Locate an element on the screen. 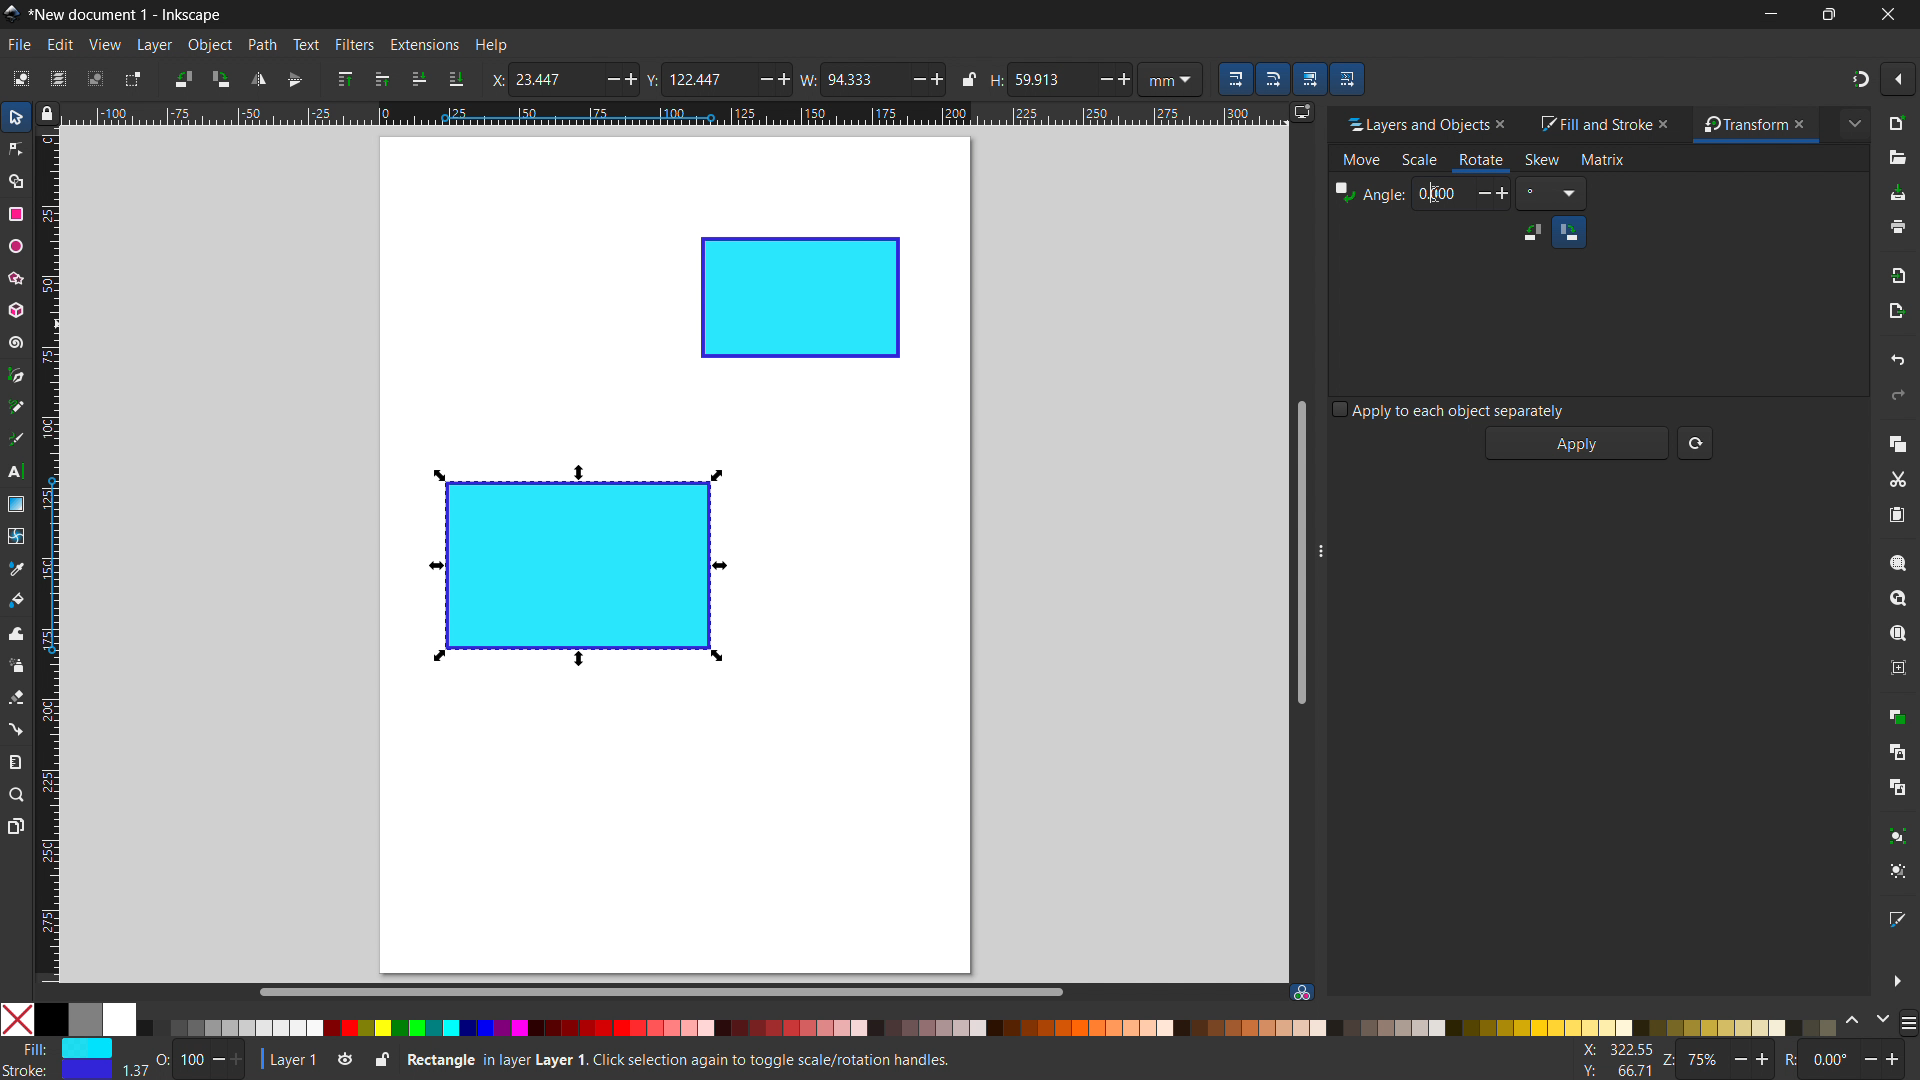  spray tool is located at coordinates (17, 665).